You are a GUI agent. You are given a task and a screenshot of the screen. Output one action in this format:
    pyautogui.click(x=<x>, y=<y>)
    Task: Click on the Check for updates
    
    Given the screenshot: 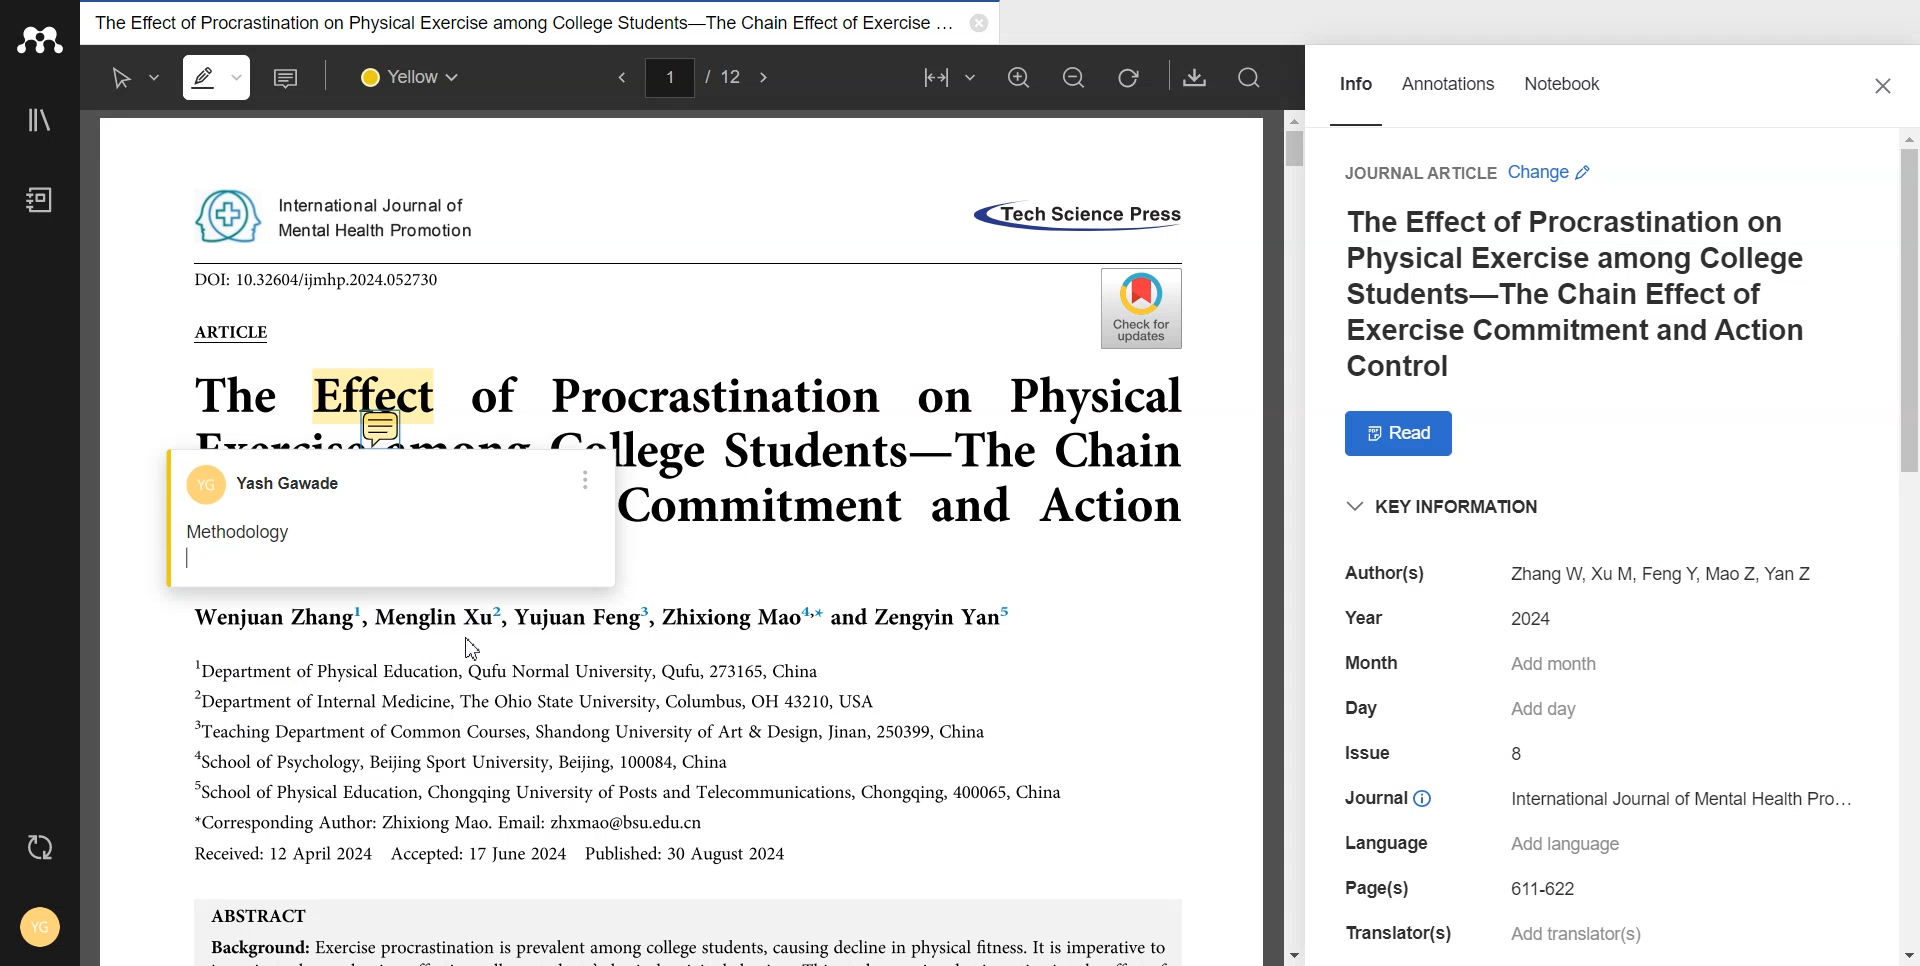 What is the action you would take?
    pyautogui.click(x=1138, y=308)
    